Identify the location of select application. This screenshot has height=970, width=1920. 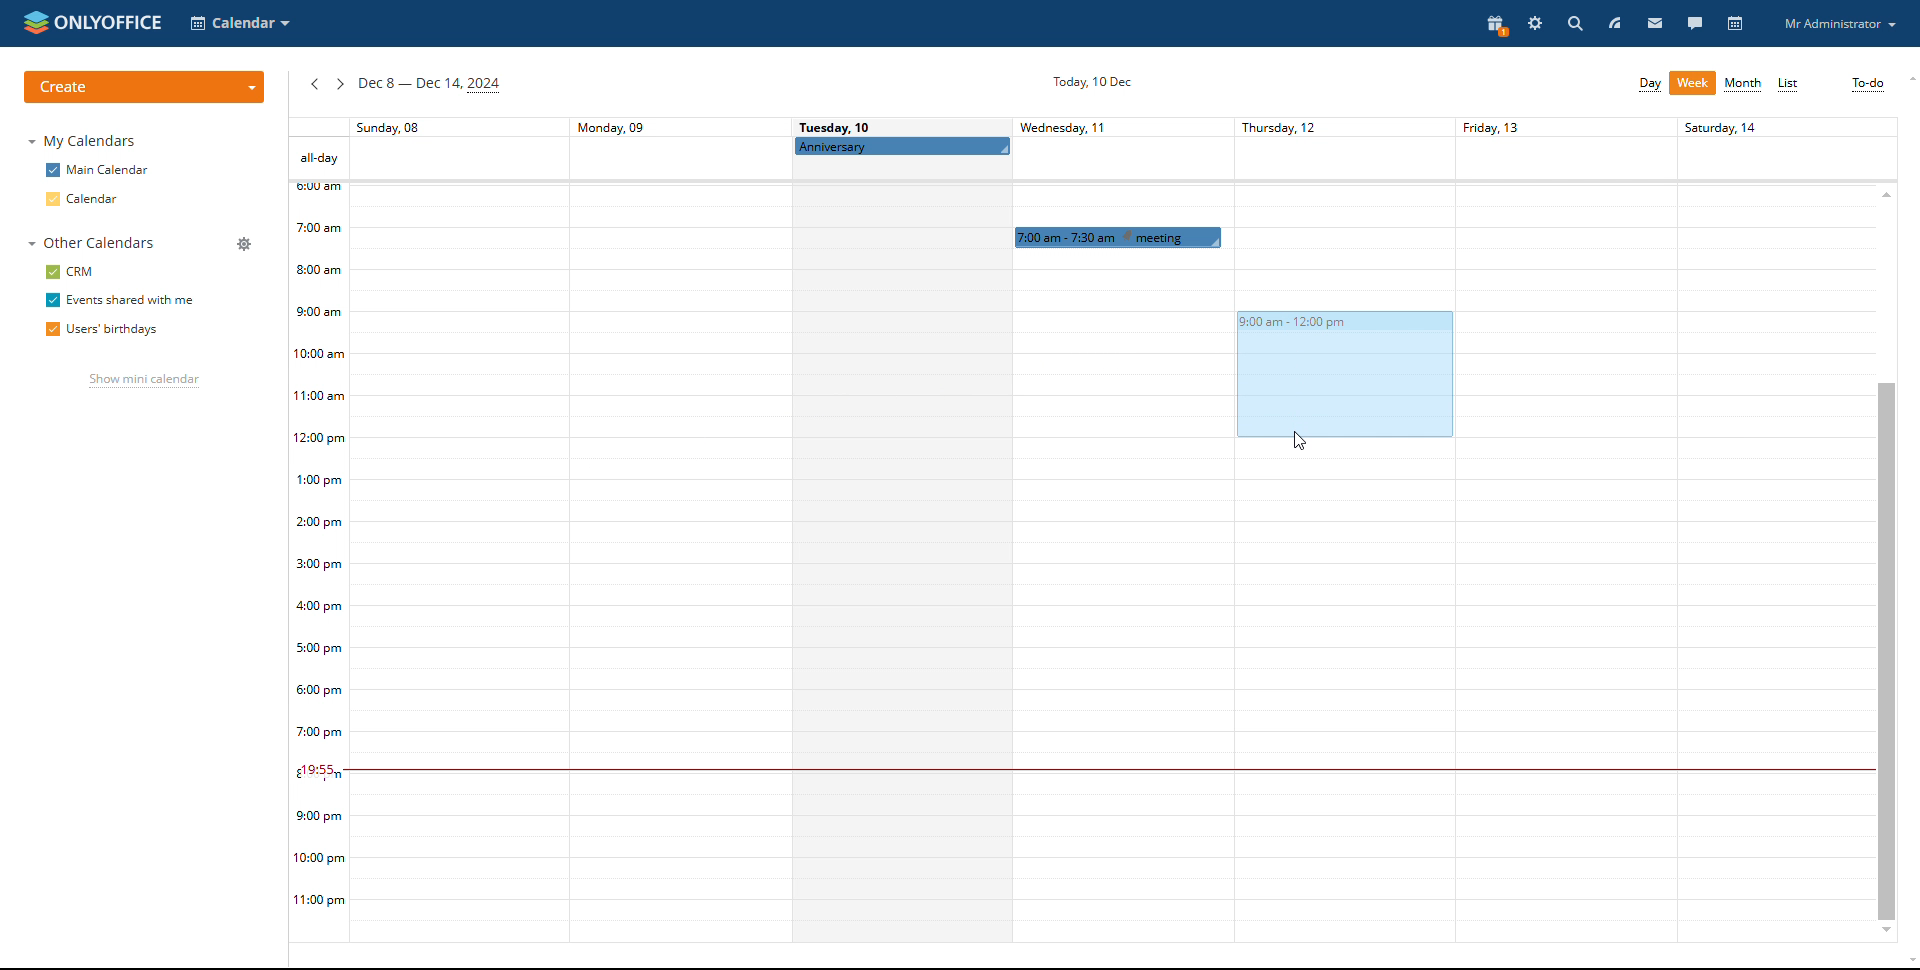
(240, 23).